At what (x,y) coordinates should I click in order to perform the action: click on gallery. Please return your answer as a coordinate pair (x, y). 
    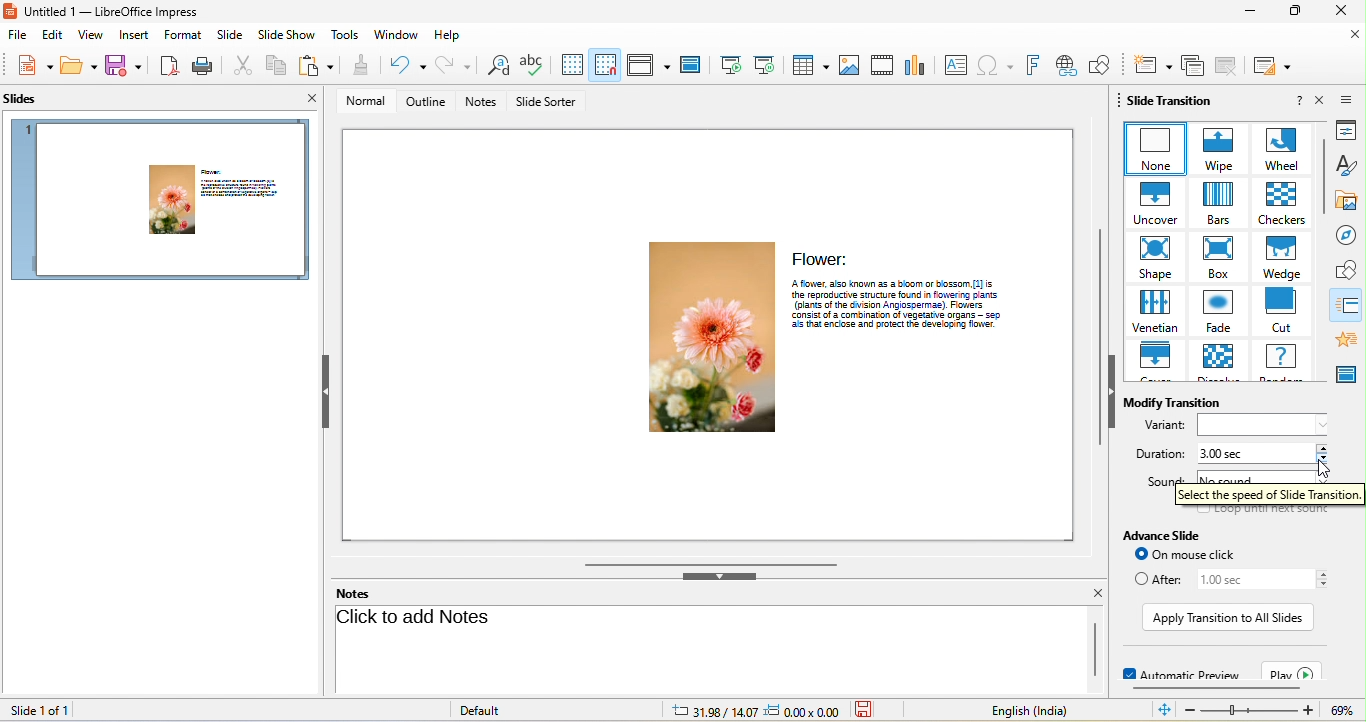
    Looking at the image, I should click on (1351, 199).